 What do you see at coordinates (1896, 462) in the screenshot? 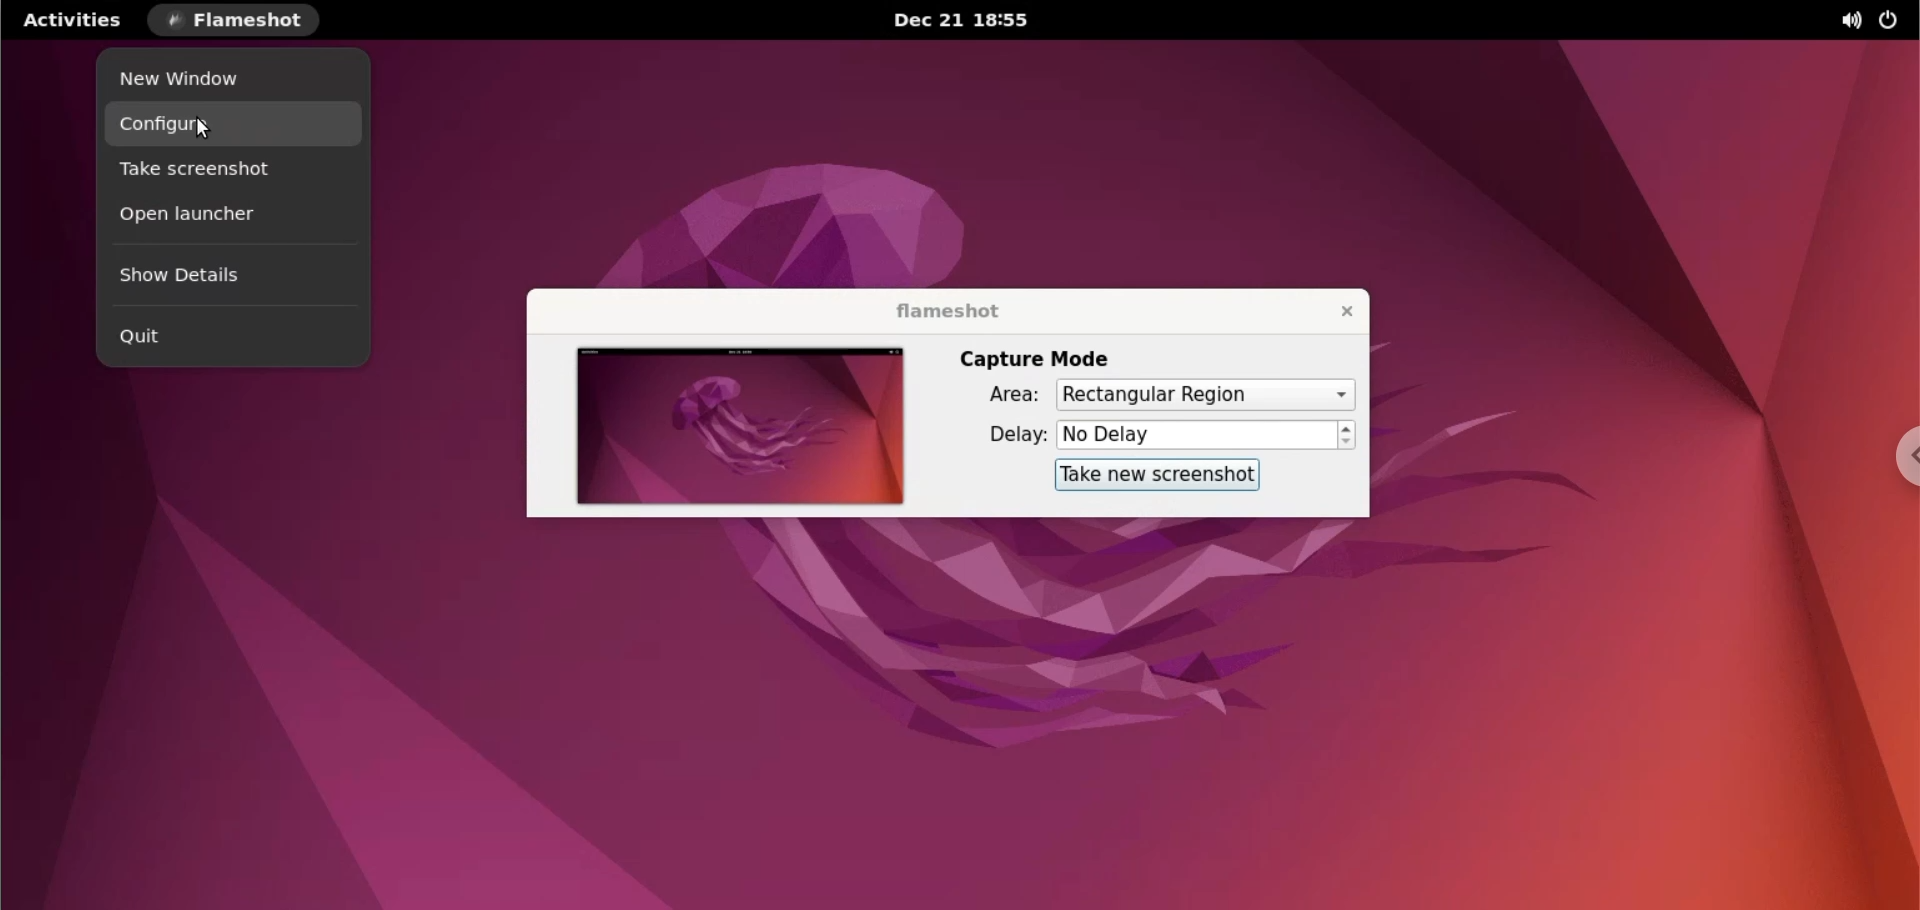
I see `chrome options` at bounding box center [1896, 462].